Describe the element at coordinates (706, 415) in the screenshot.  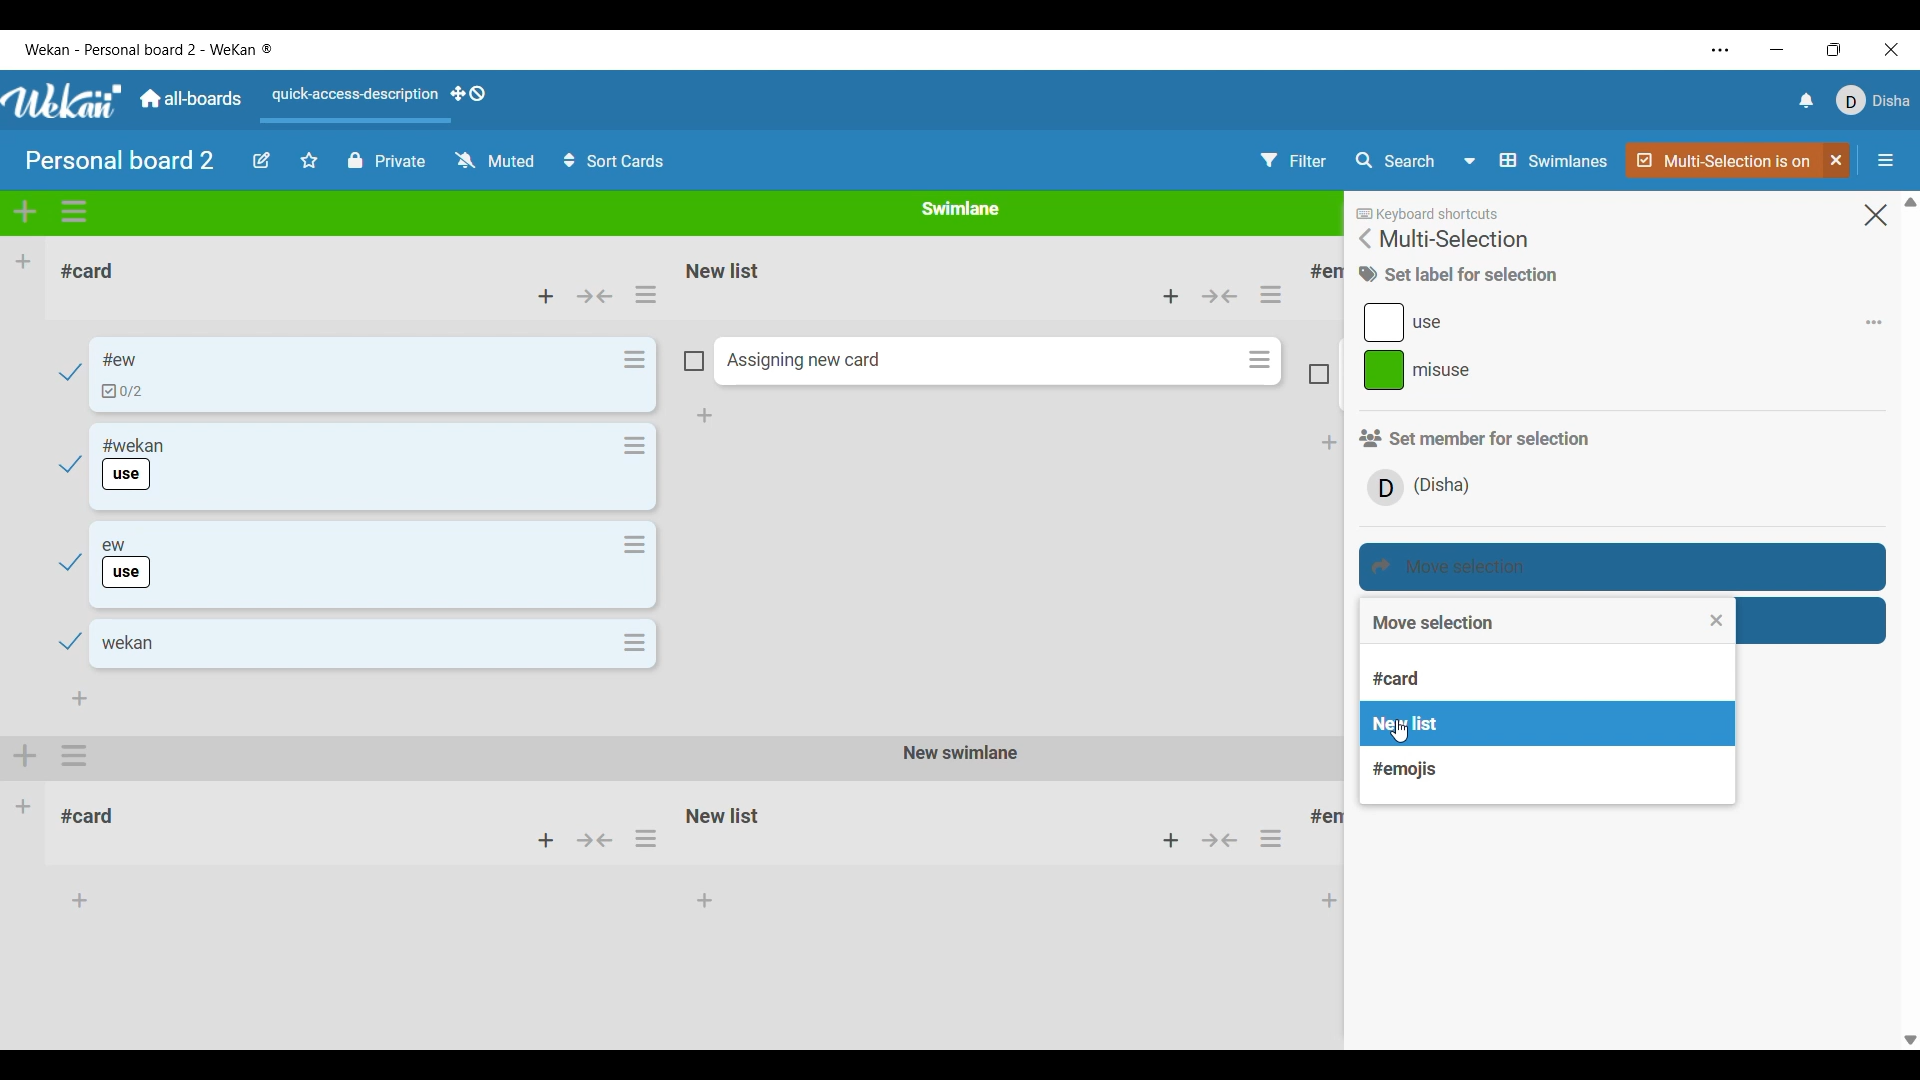
I see `Add card to bottom of list` at that location.